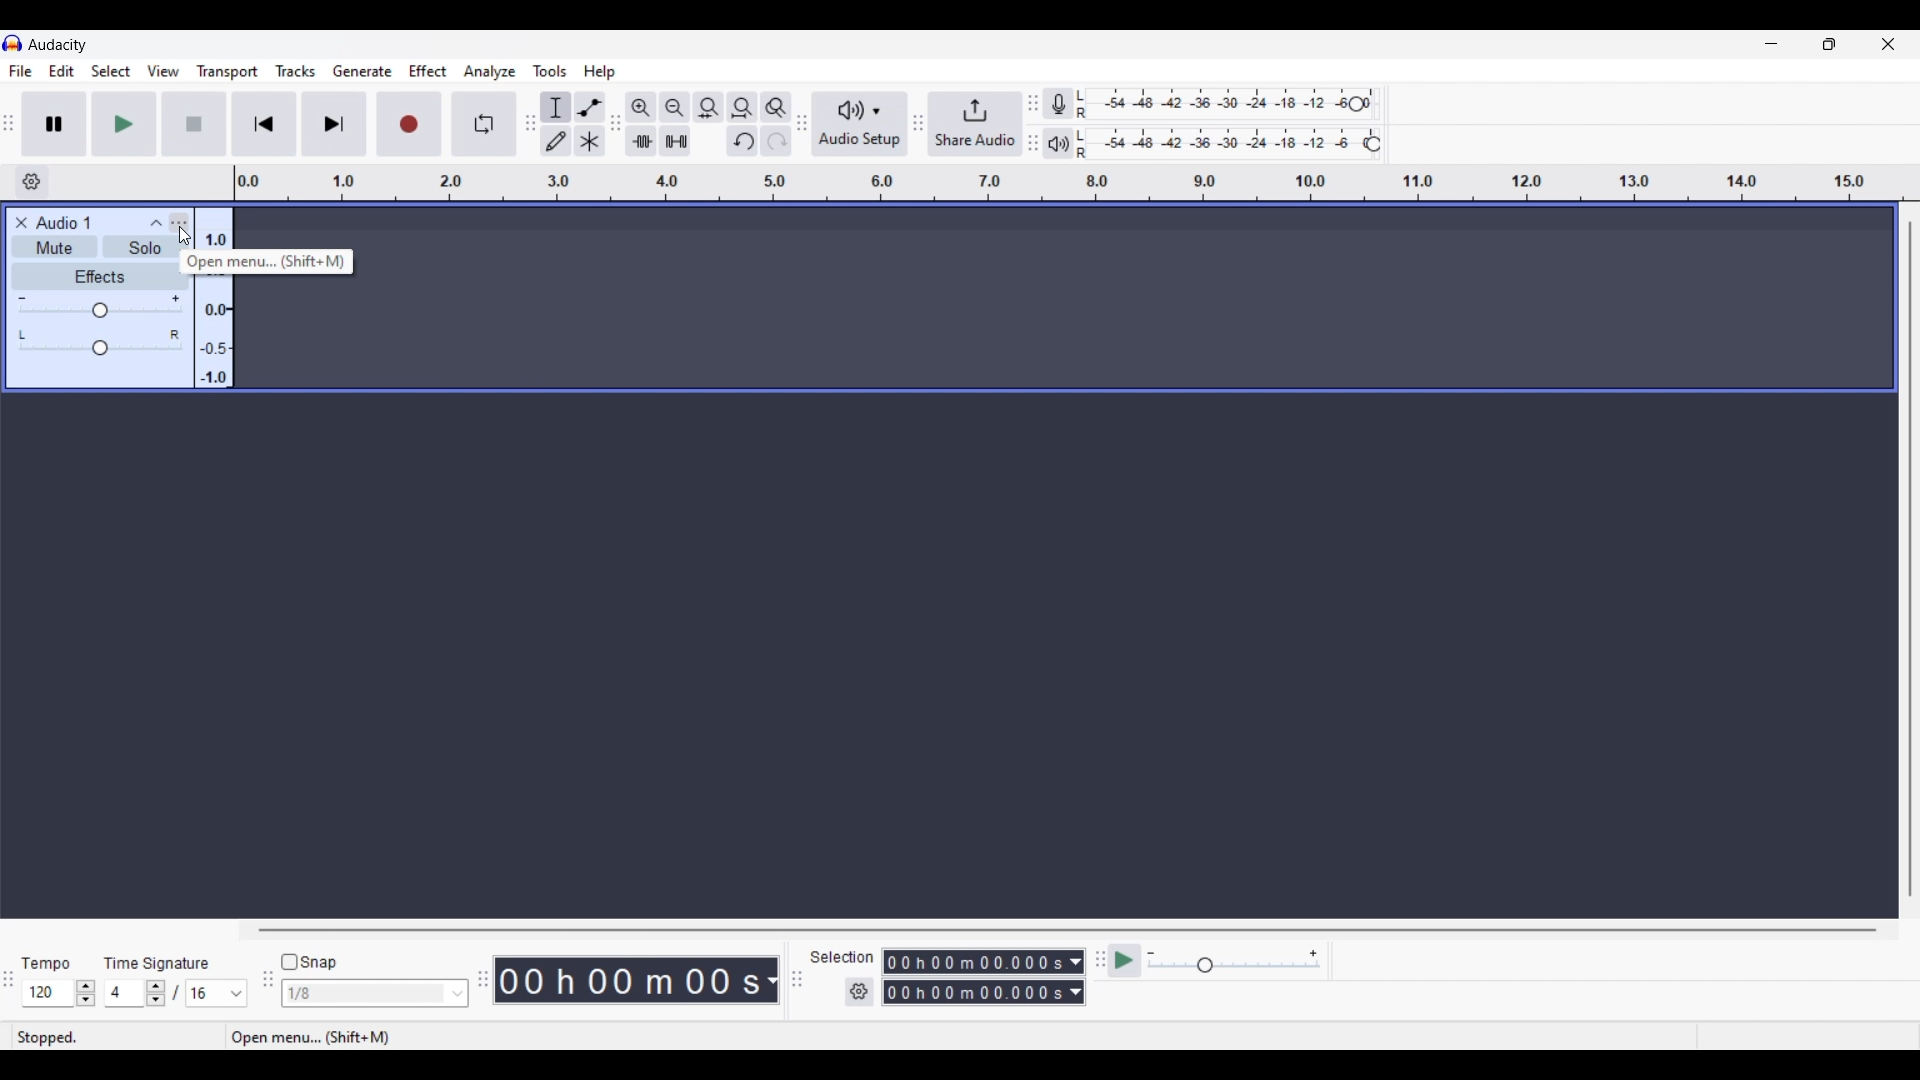 The width and height of the screenshot is (1920, 1080). I want to click on Skip to start/Select to start, so click(264, 123).